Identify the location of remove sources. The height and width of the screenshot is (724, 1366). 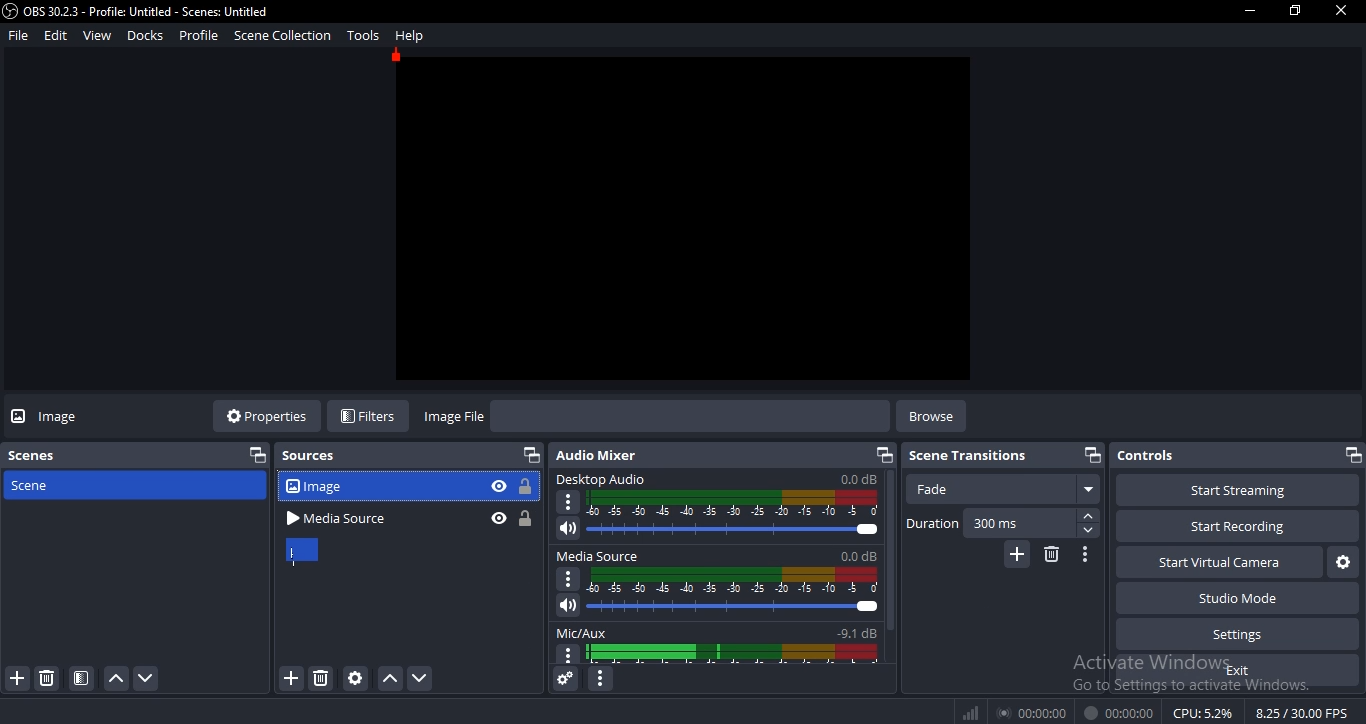
(318, 679).